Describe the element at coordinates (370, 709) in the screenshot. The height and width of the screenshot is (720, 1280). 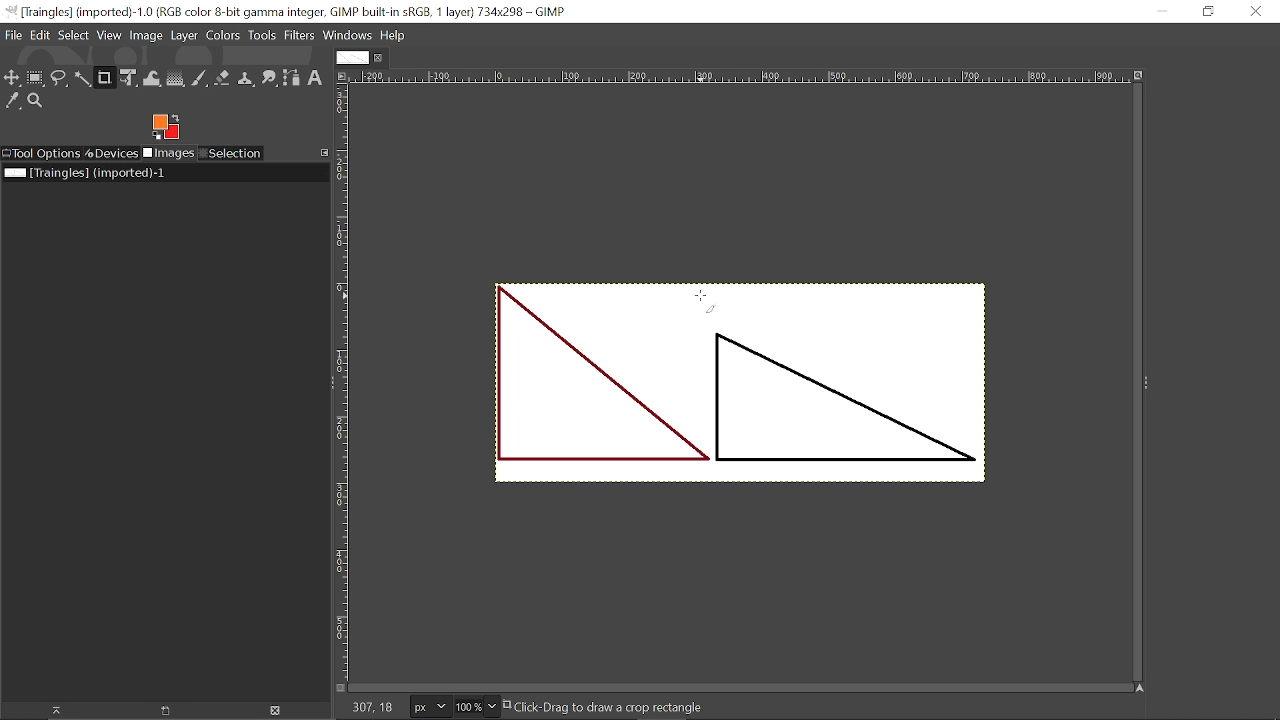
I see `307, 18` at that location.